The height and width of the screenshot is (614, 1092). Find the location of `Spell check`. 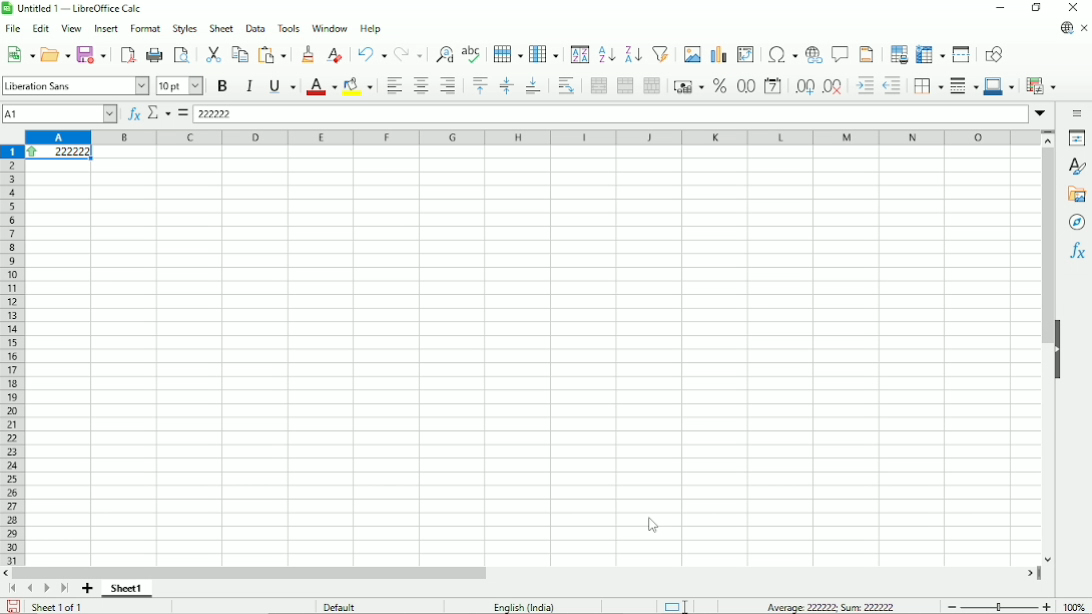

Spell check is located at coordinates (471, 53).